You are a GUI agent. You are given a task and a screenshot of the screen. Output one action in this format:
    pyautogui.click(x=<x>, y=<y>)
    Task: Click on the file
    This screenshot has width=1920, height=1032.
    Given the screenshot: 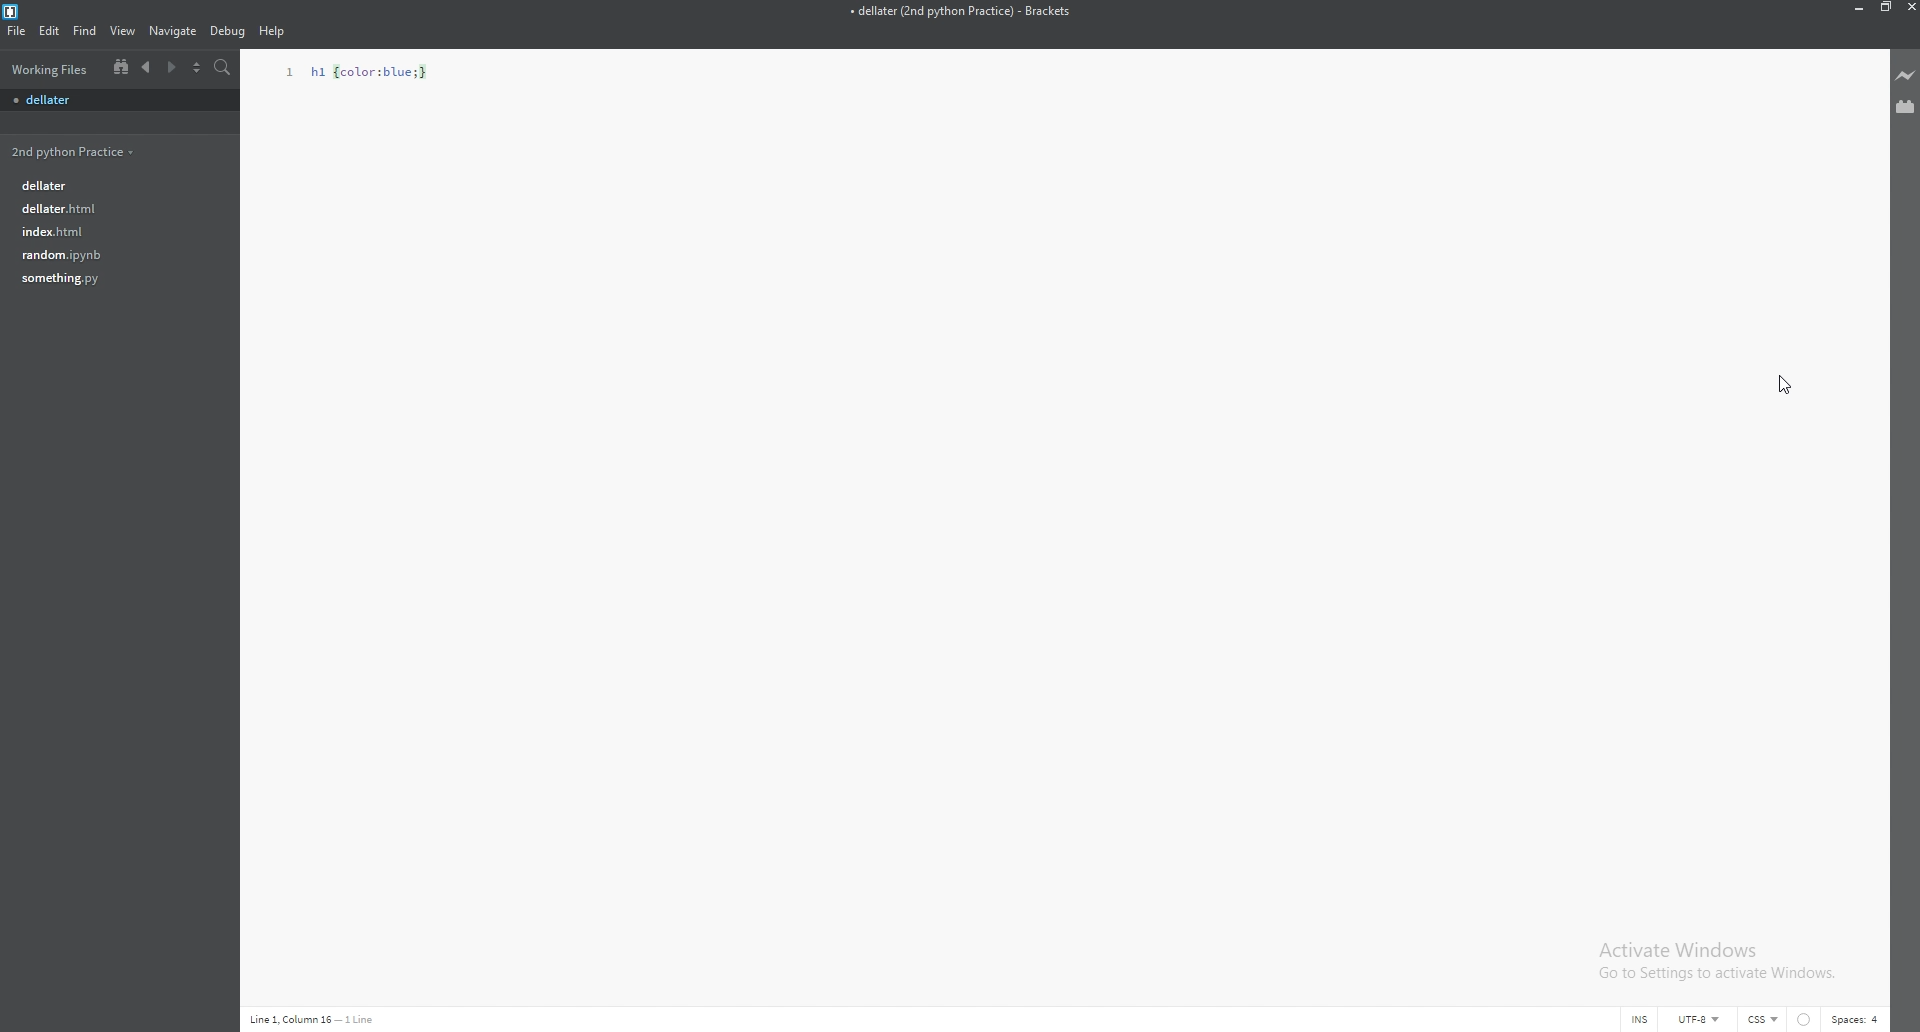 What is the action you would take?
    pyautogui.click(x=111, y=208)
    